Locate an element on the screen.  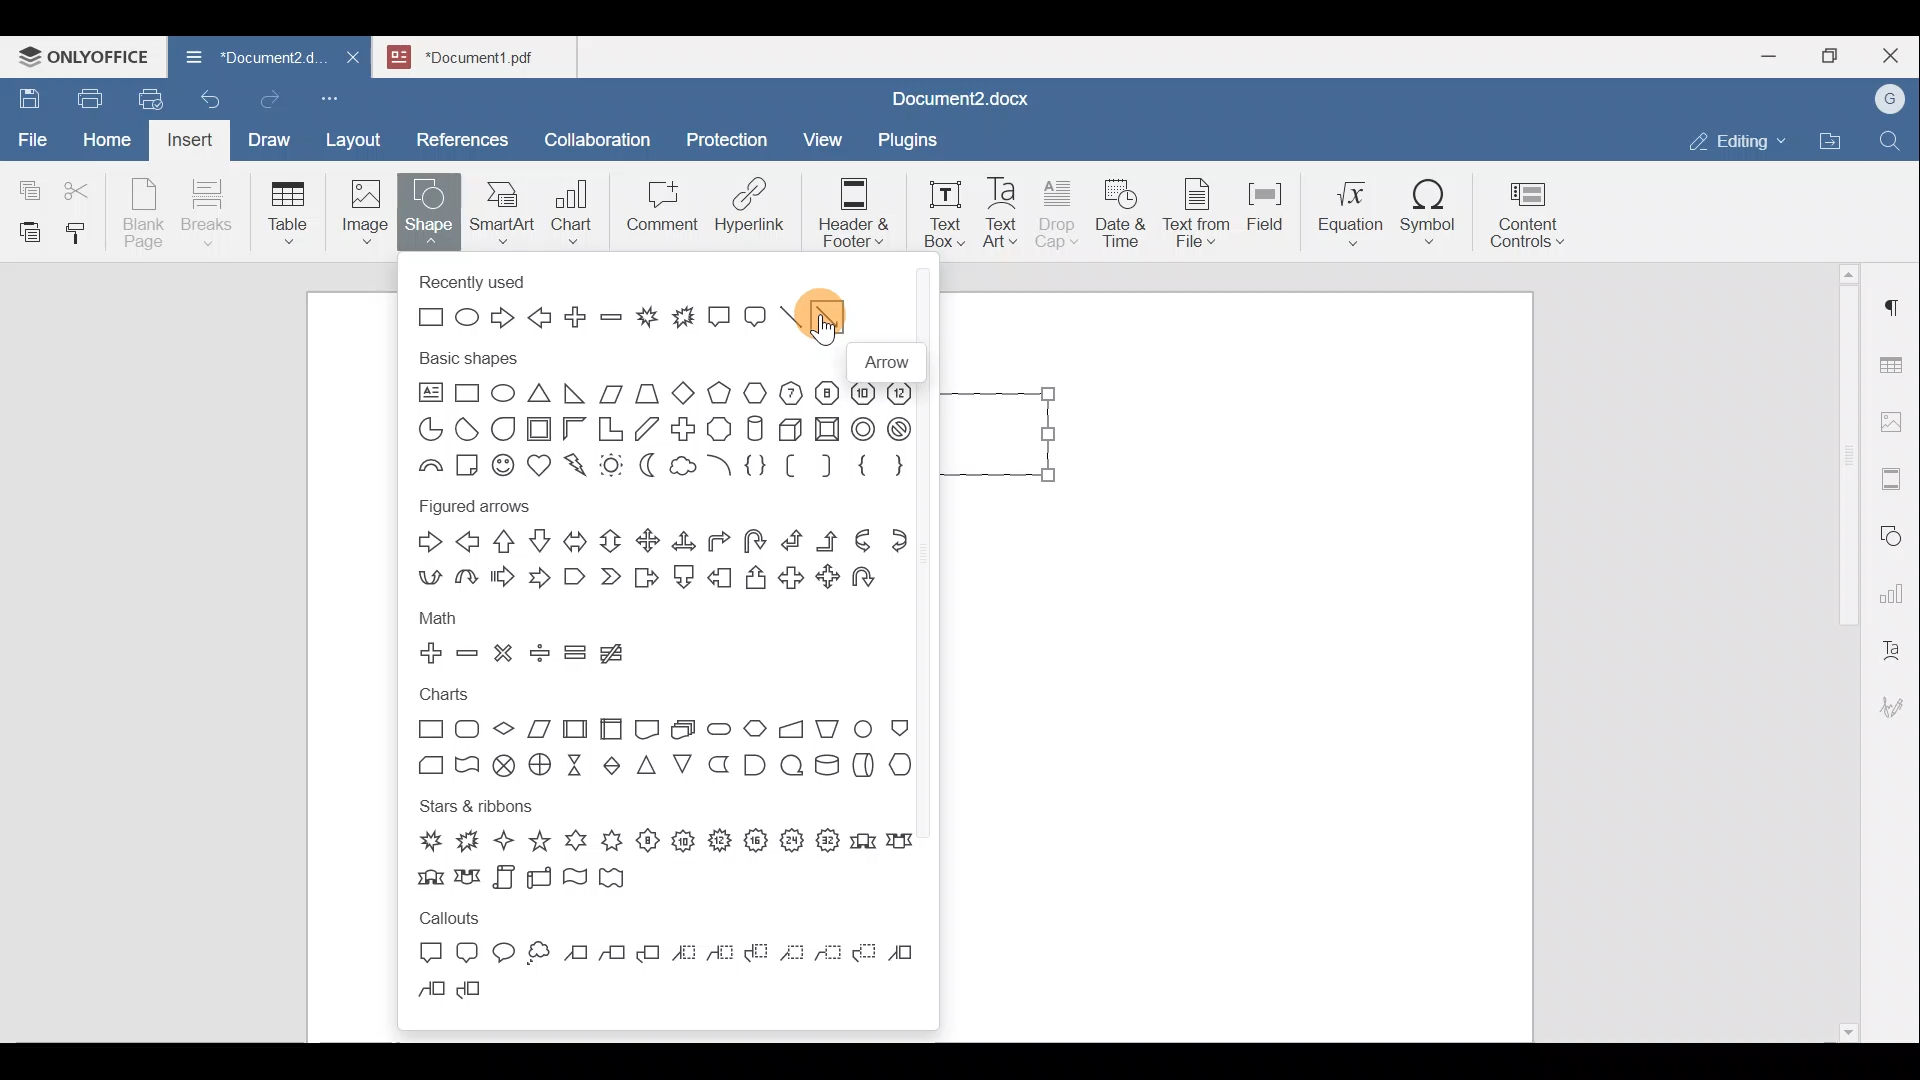
Collaboration is located at coordinates (594, 129).